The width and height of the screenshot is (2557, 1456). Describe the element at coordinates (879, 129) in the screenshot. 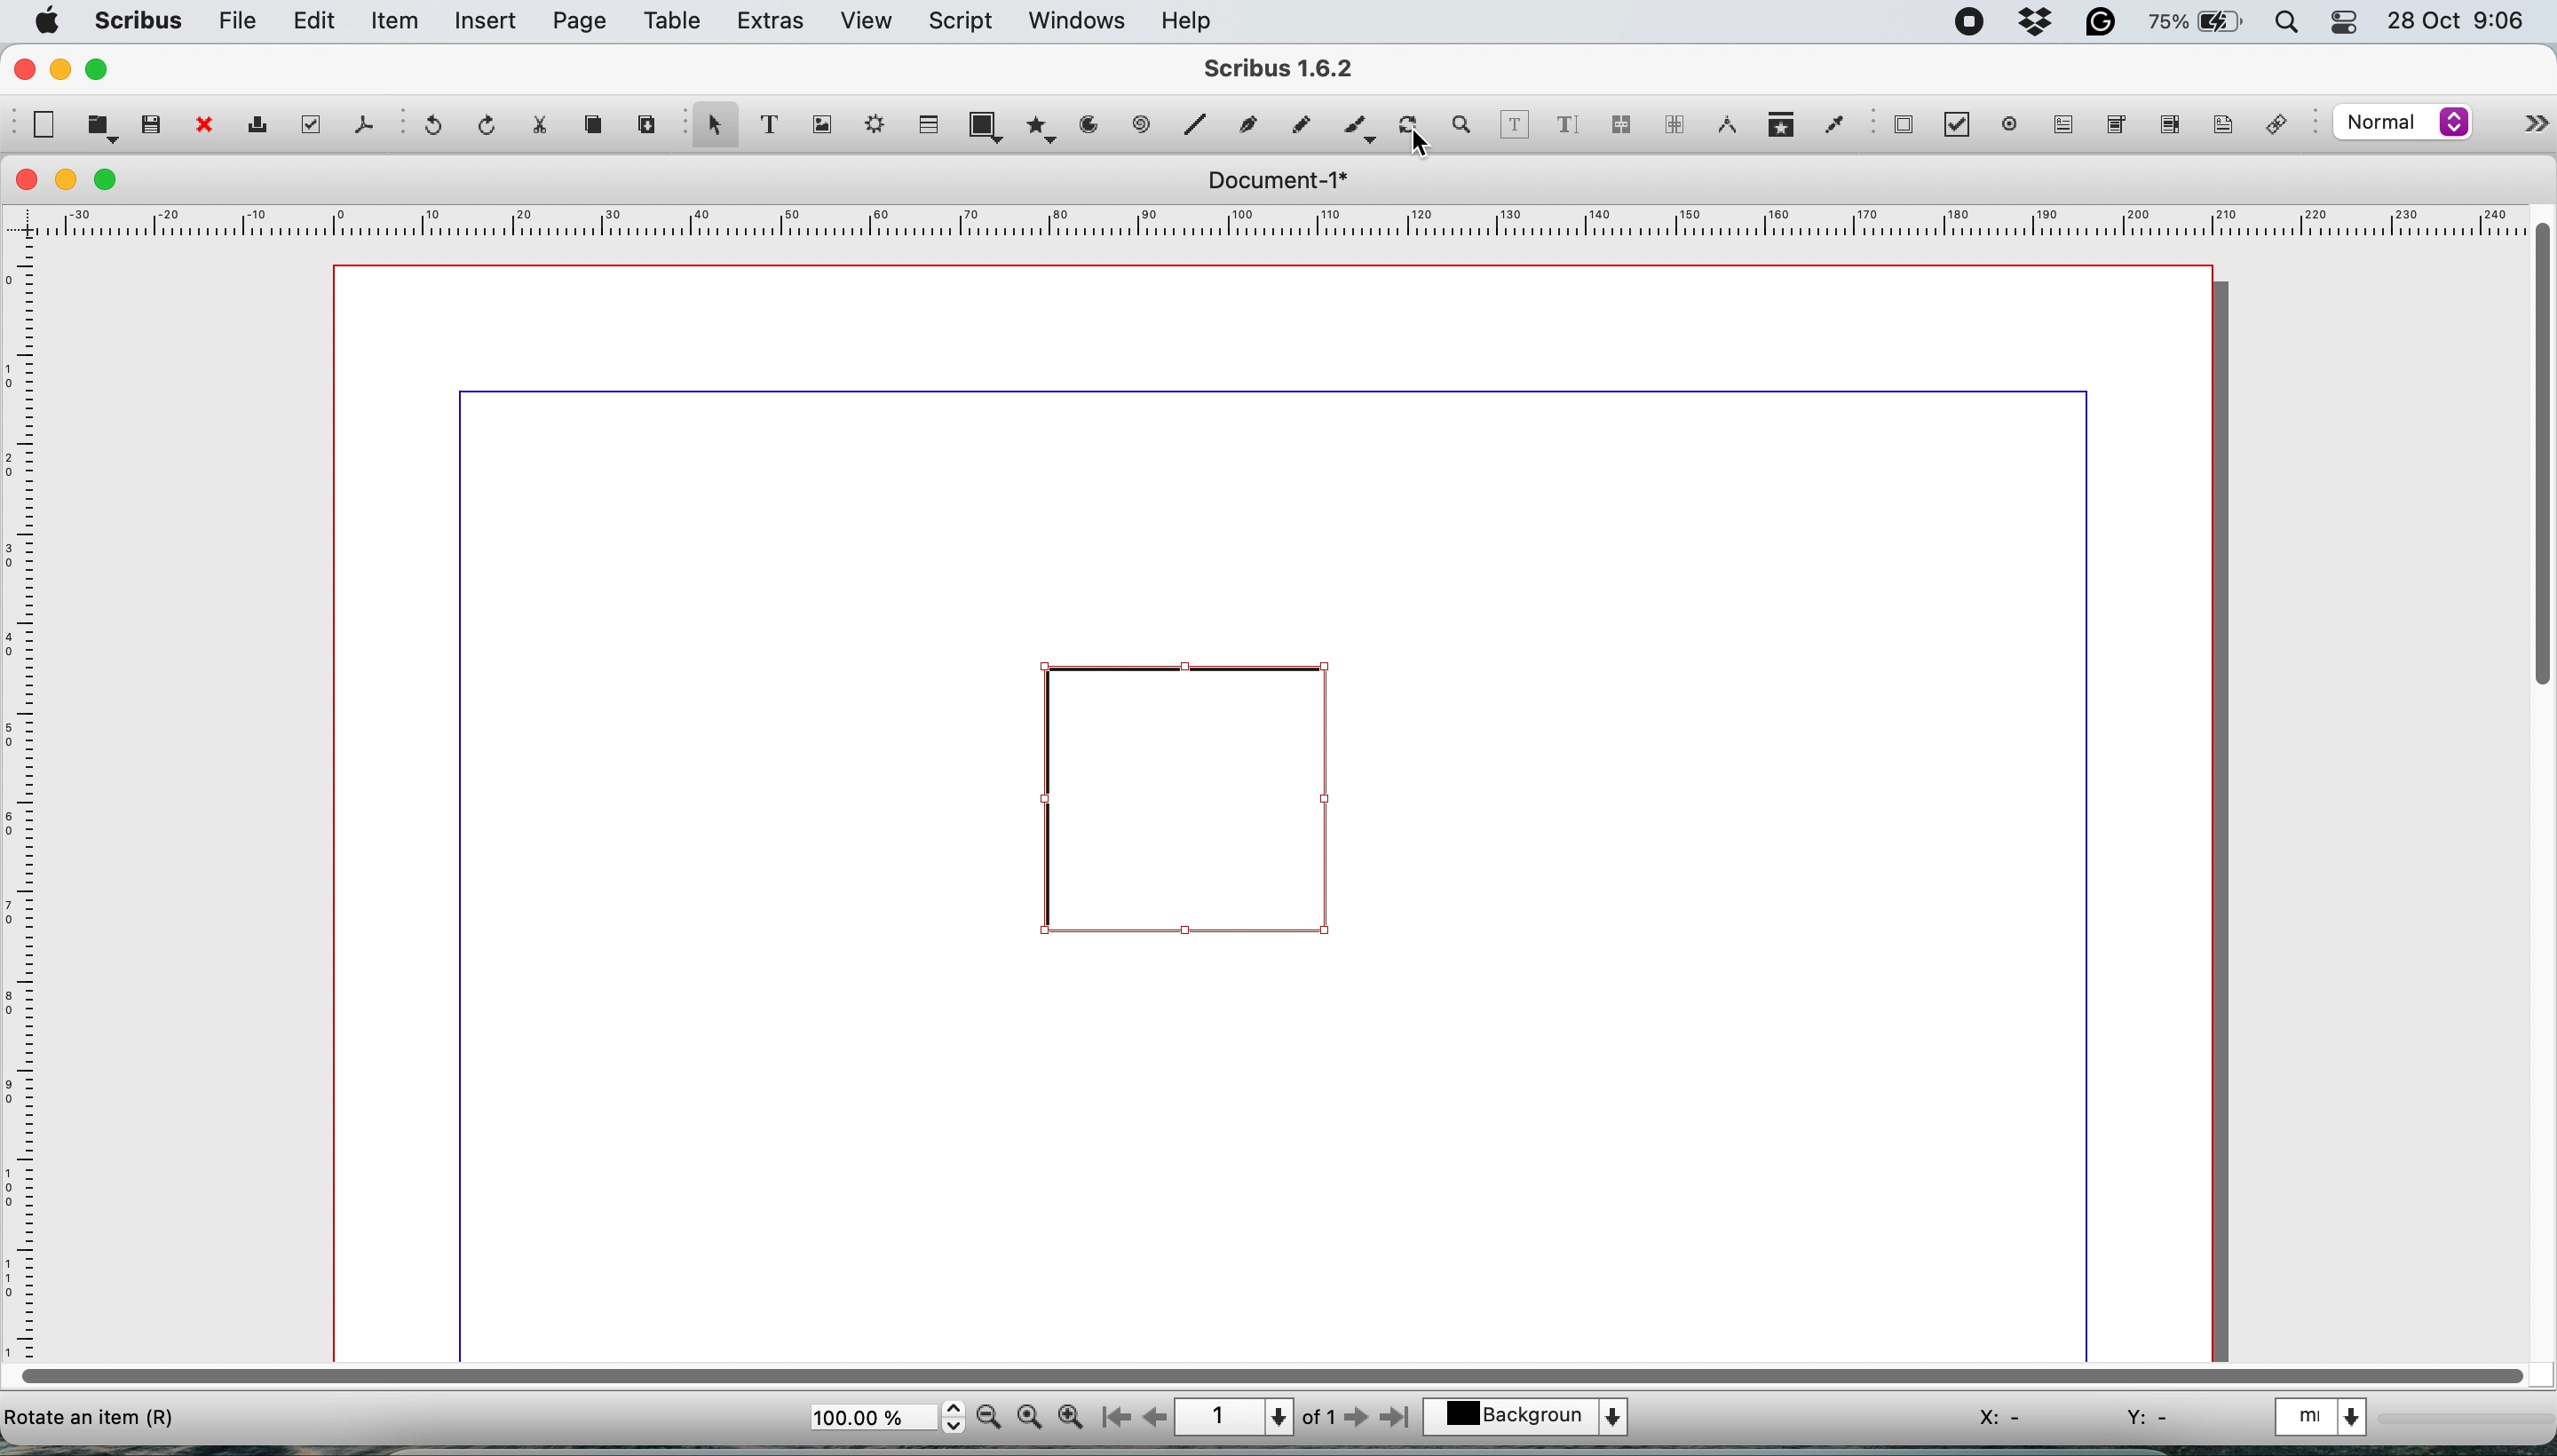

I see `render frame` at that location.